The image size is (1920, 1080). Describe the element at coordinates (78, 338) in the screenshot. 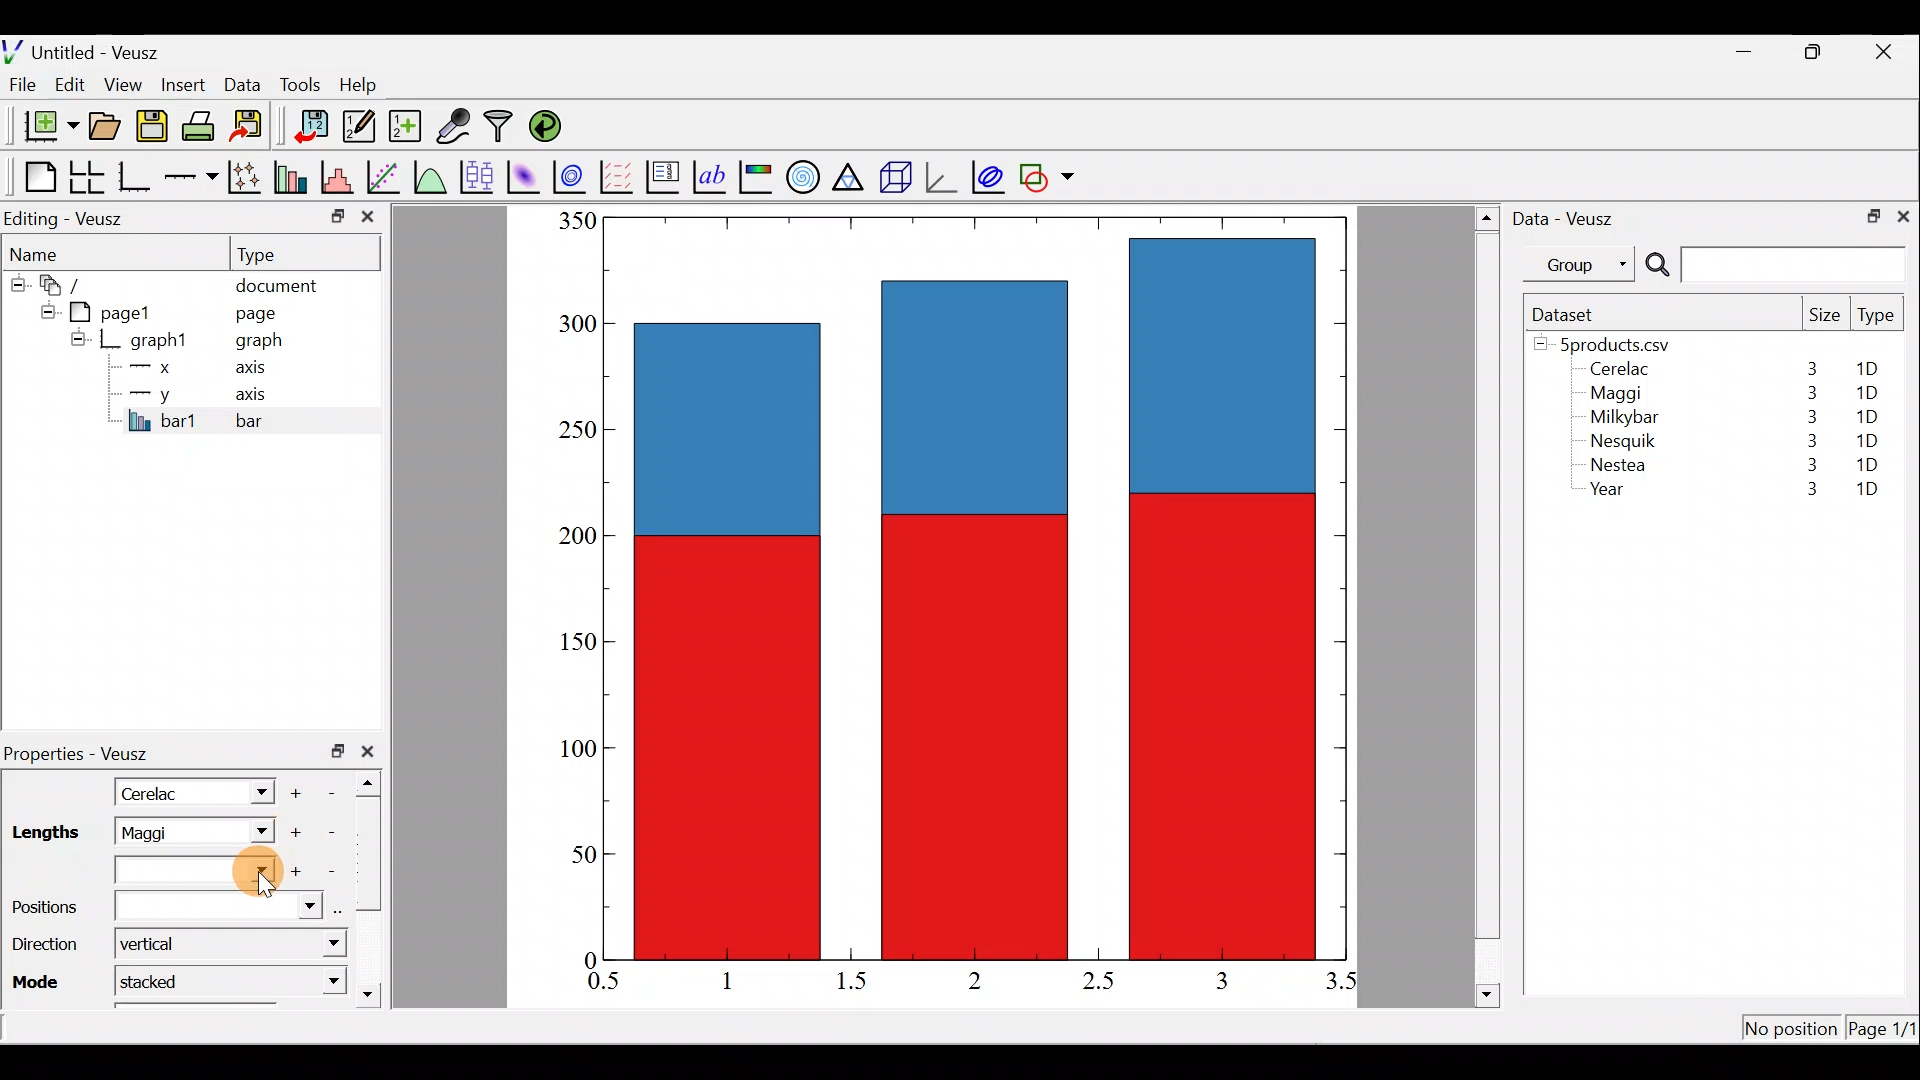

I see `hide` at that location.